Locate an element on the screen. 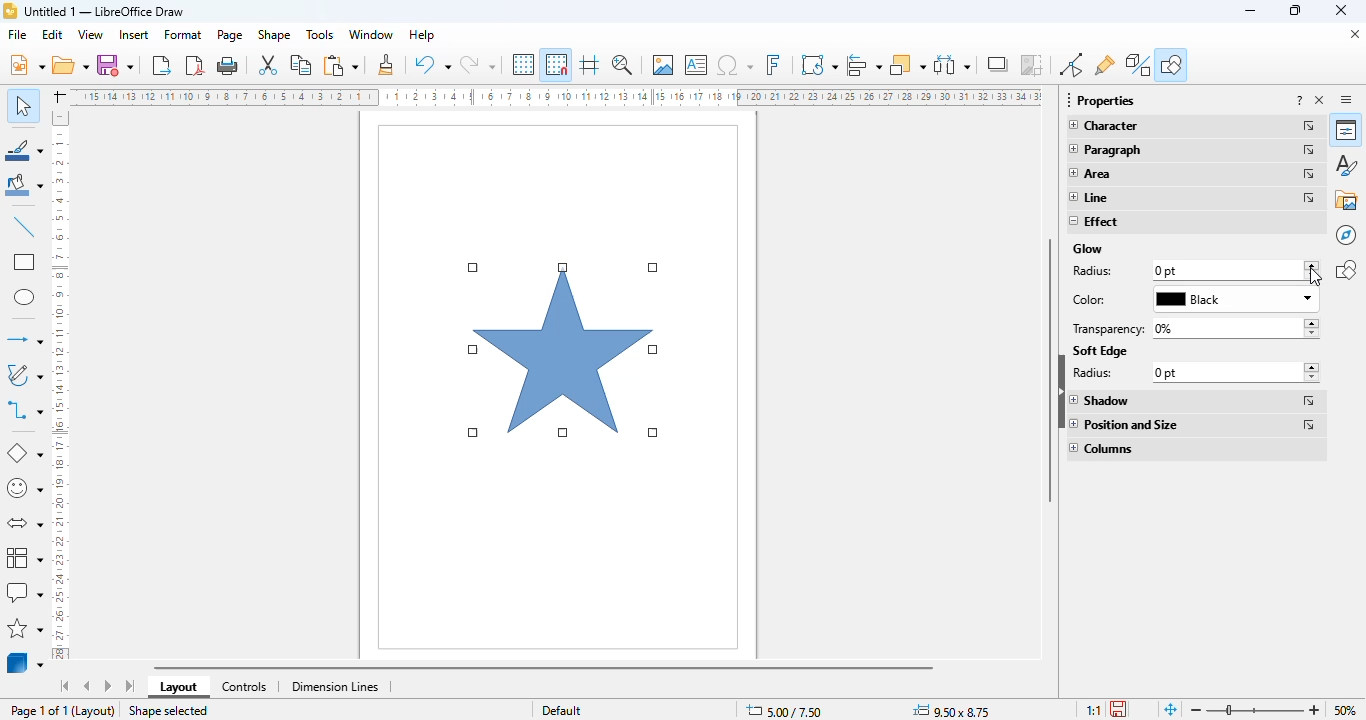 This screenshot has width=1366, height=720. close sidebar deck is located at coordinates (1319, 100).